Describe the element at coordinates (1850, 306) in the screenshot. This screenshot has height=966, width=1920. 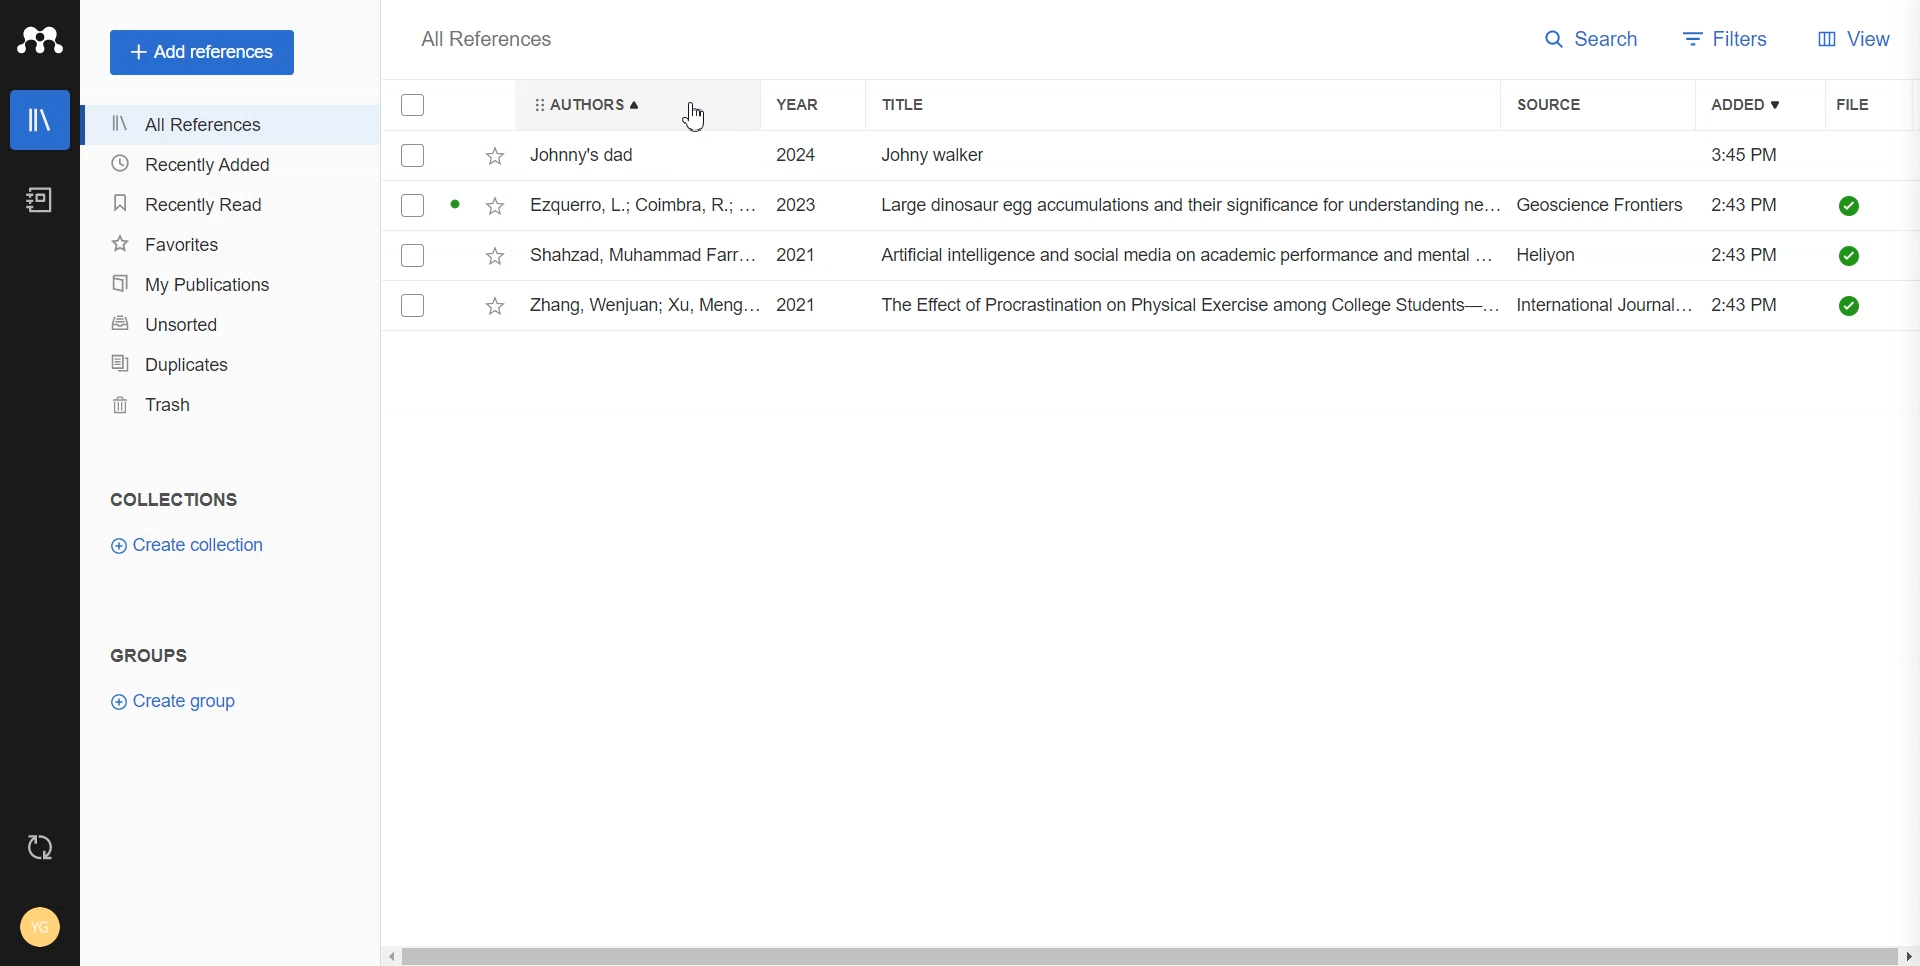
I see `download check` at that location.